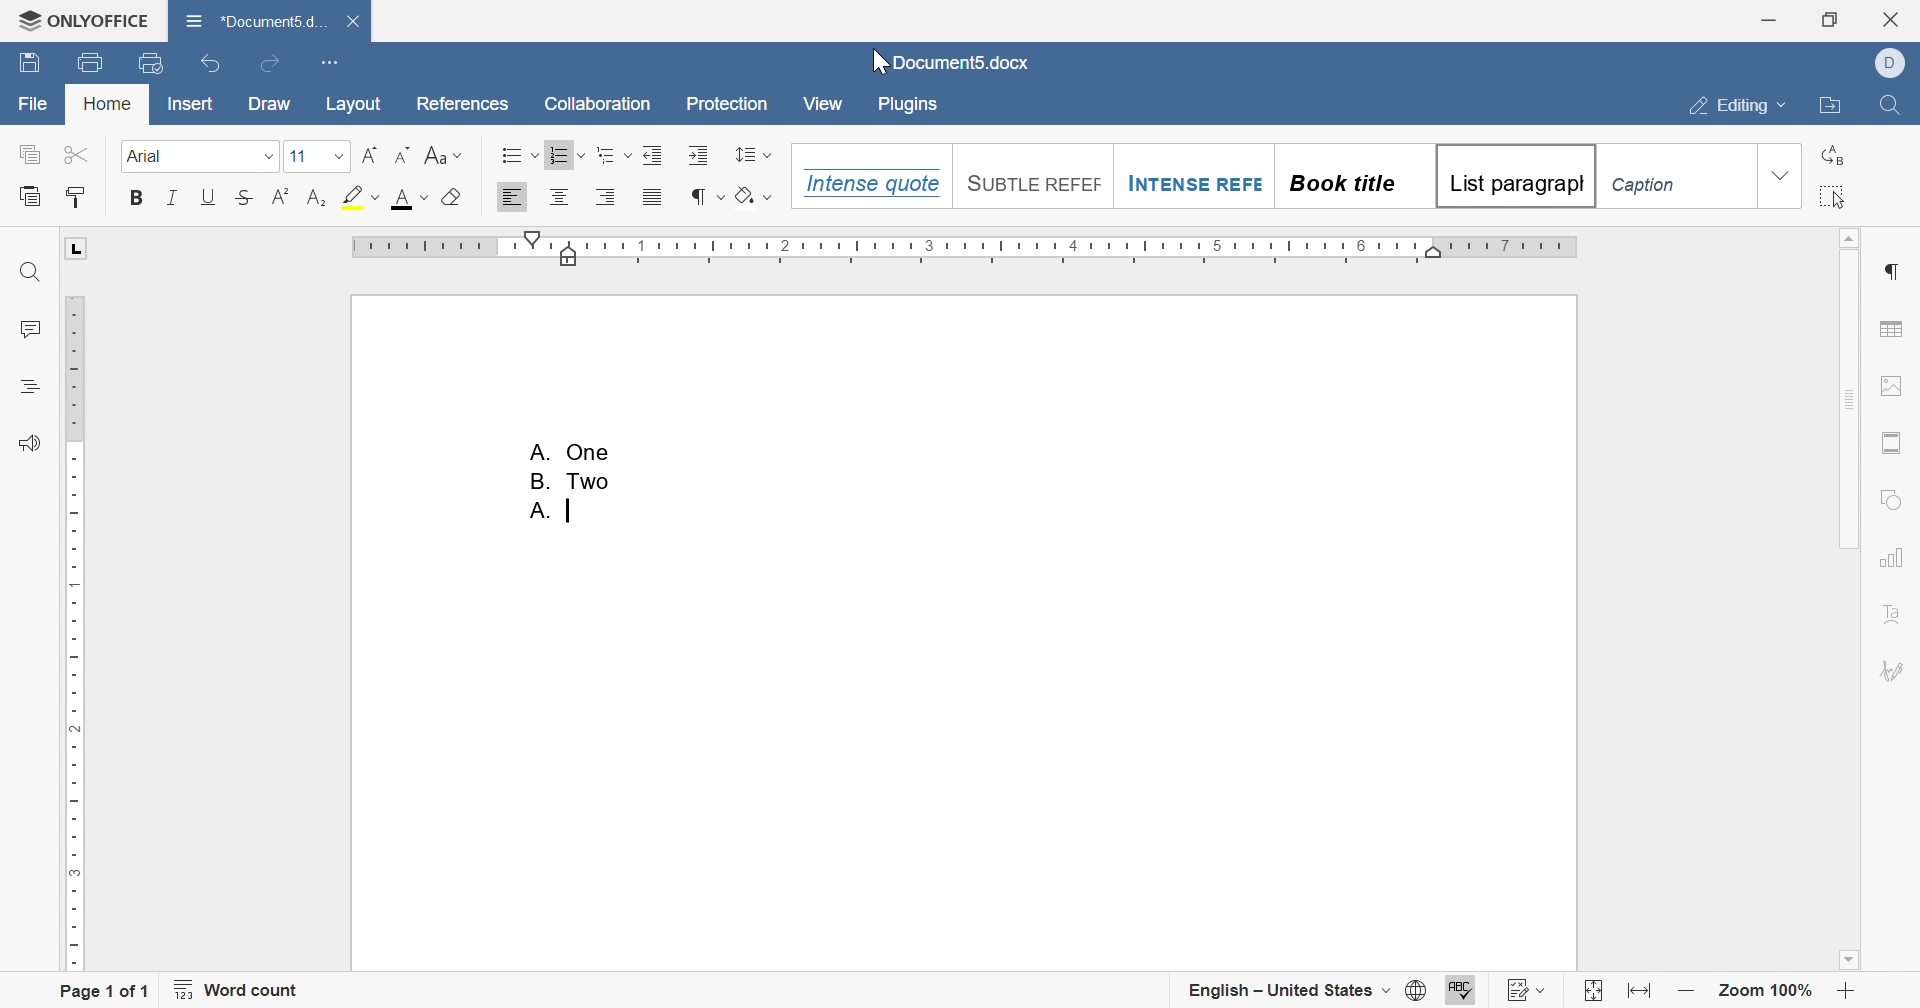 The width and height of the screenshot is (1920, 1008). What do you see at coordinates (1340, 183) in the screenshot?
I see `Book title` at bounding box center [1340, 183].